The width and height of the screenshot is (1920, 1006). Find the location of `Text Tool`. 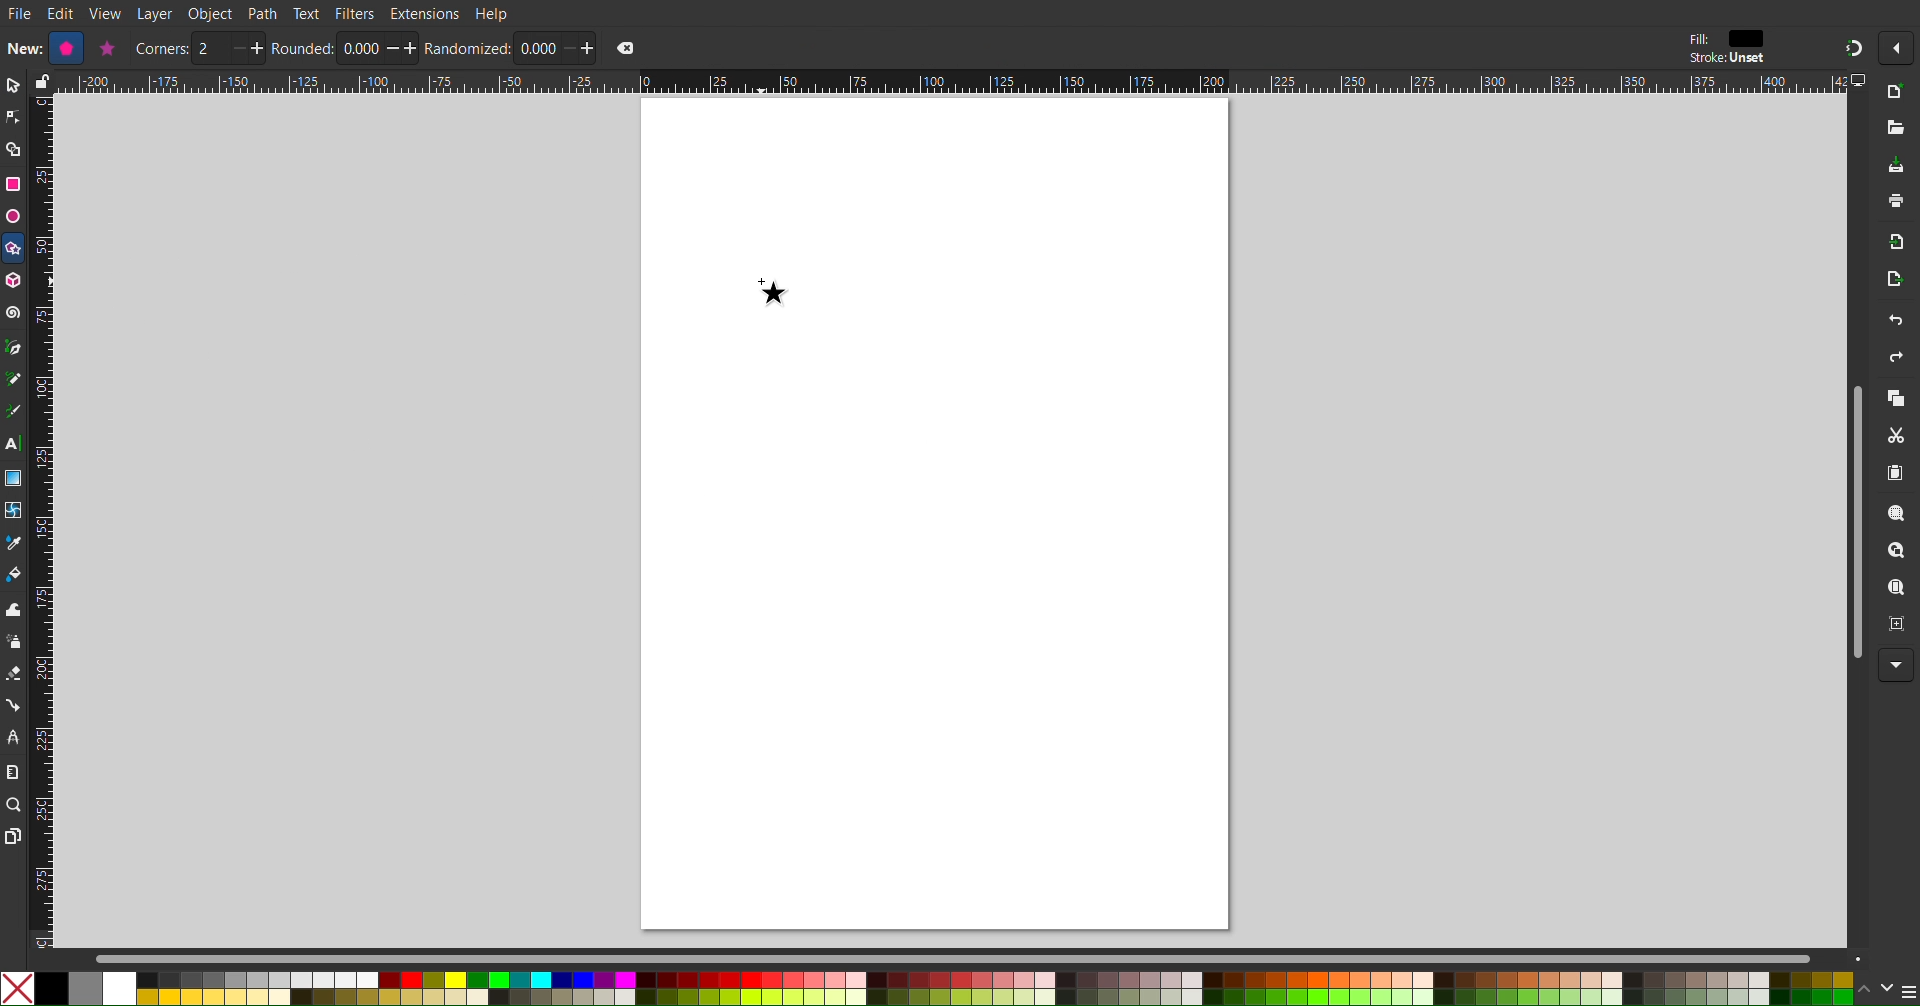

Text Tool is located at coordinates (13, 445).